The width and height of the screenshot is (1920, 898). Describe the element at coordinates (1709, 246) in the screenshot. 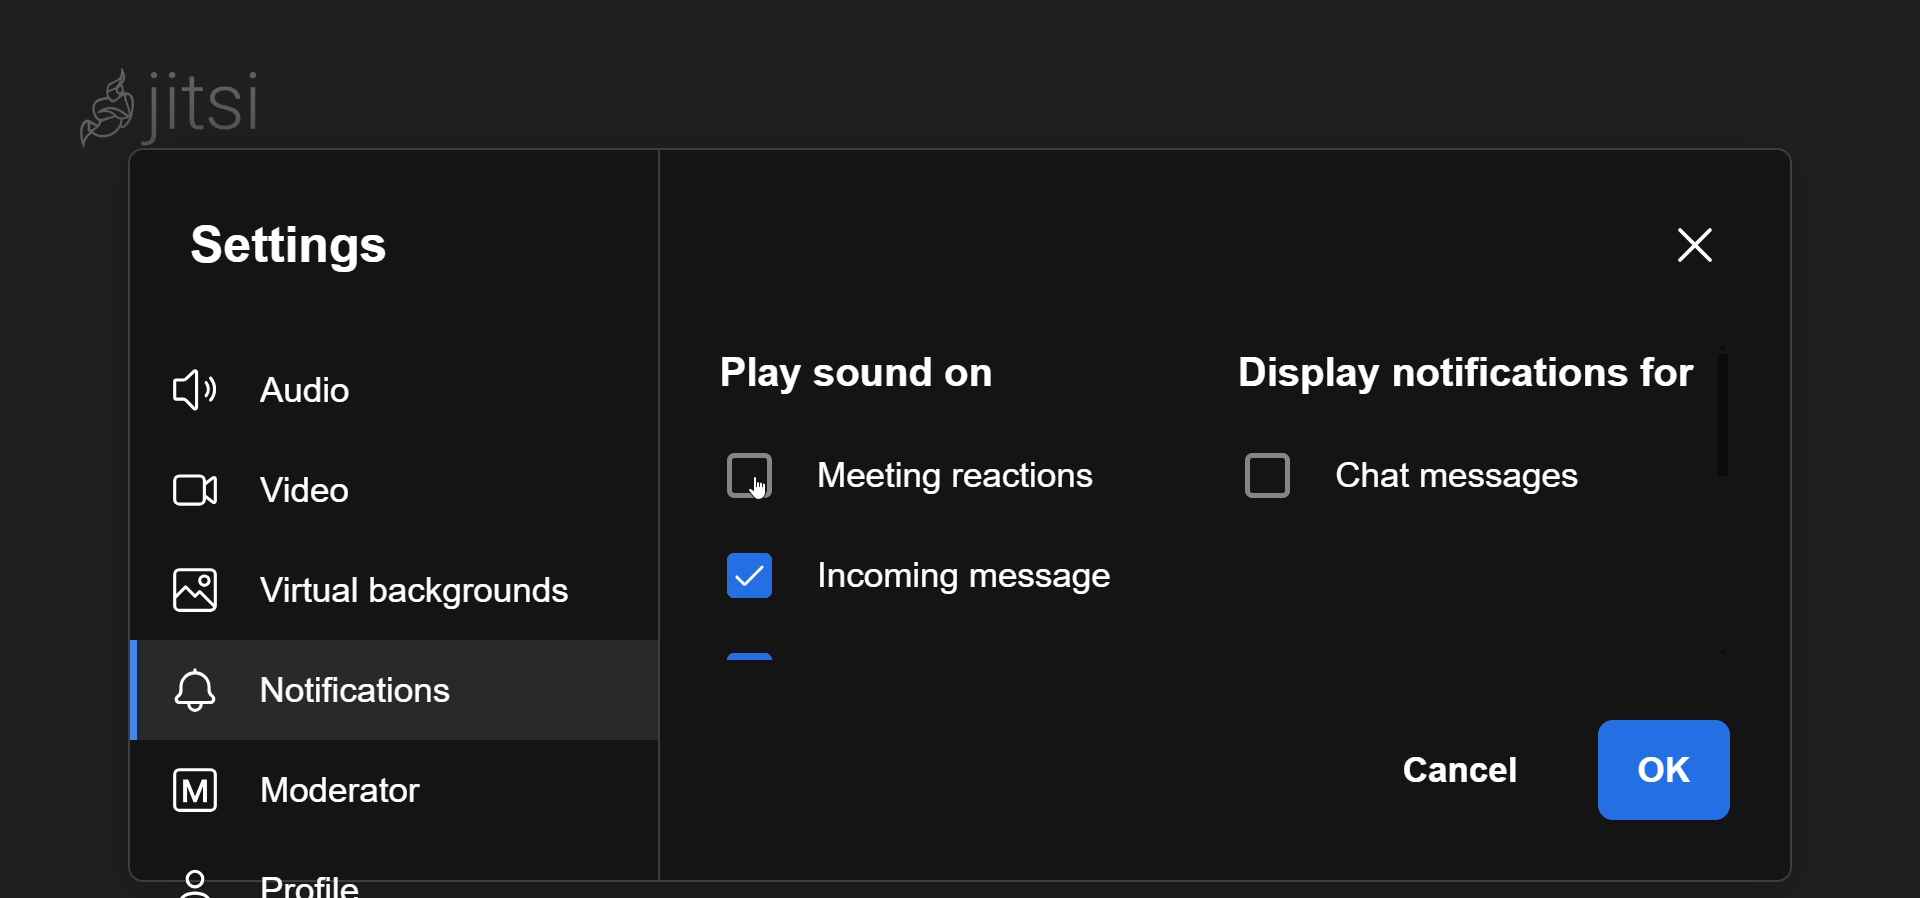

I see `close dialog` at that location.